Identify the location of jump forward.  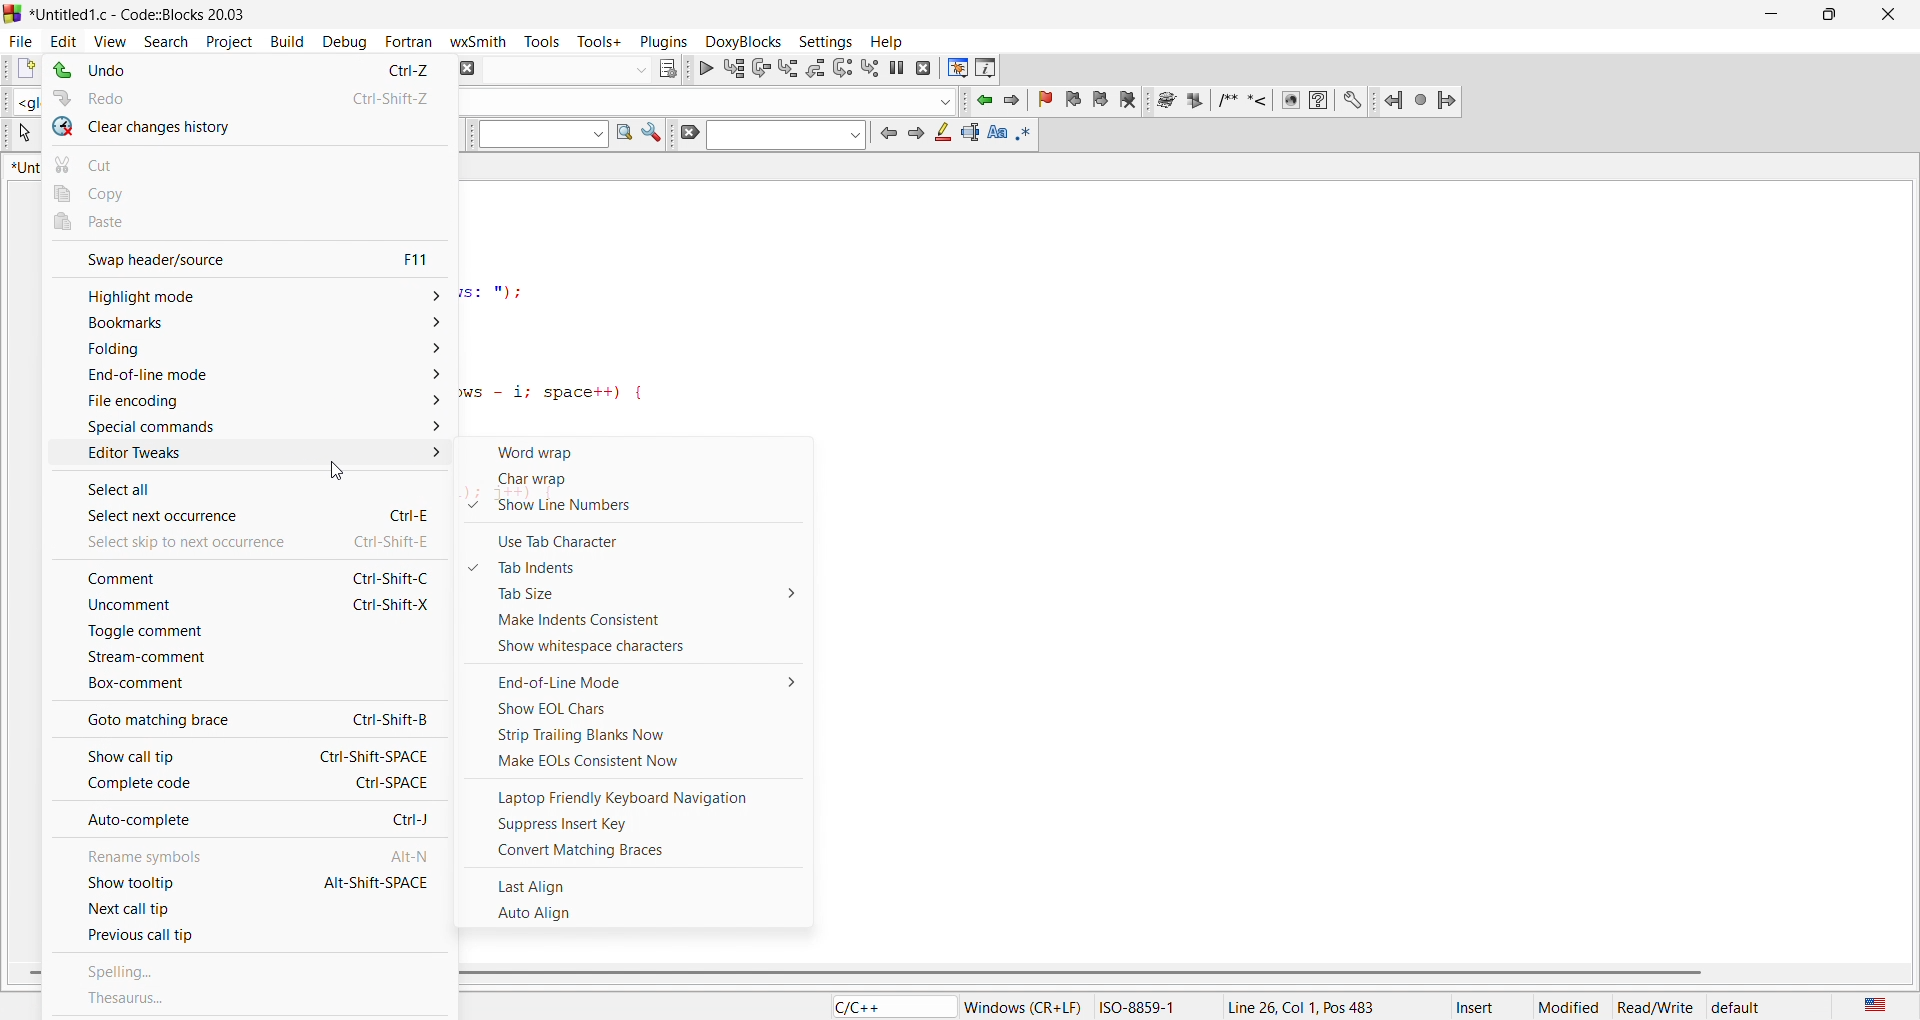
(1010, 103).